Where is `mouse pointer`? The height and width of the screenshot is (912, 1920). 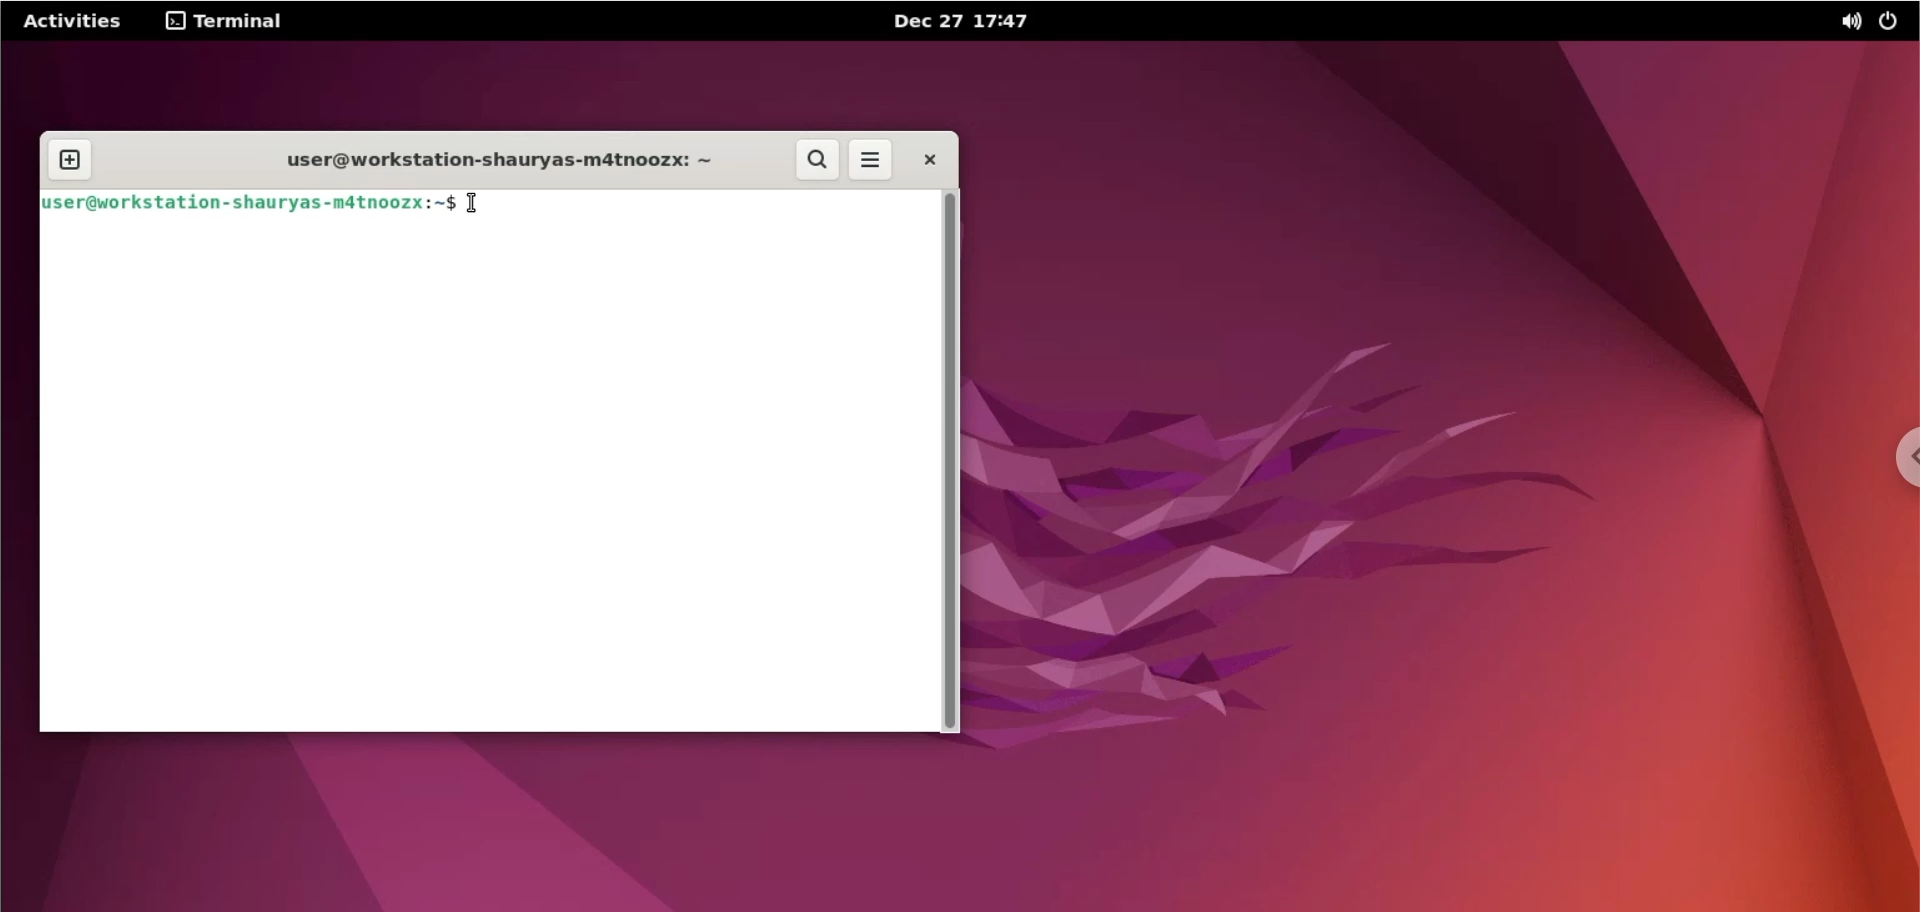
mouse pointer is located at coordinates (473, 204).